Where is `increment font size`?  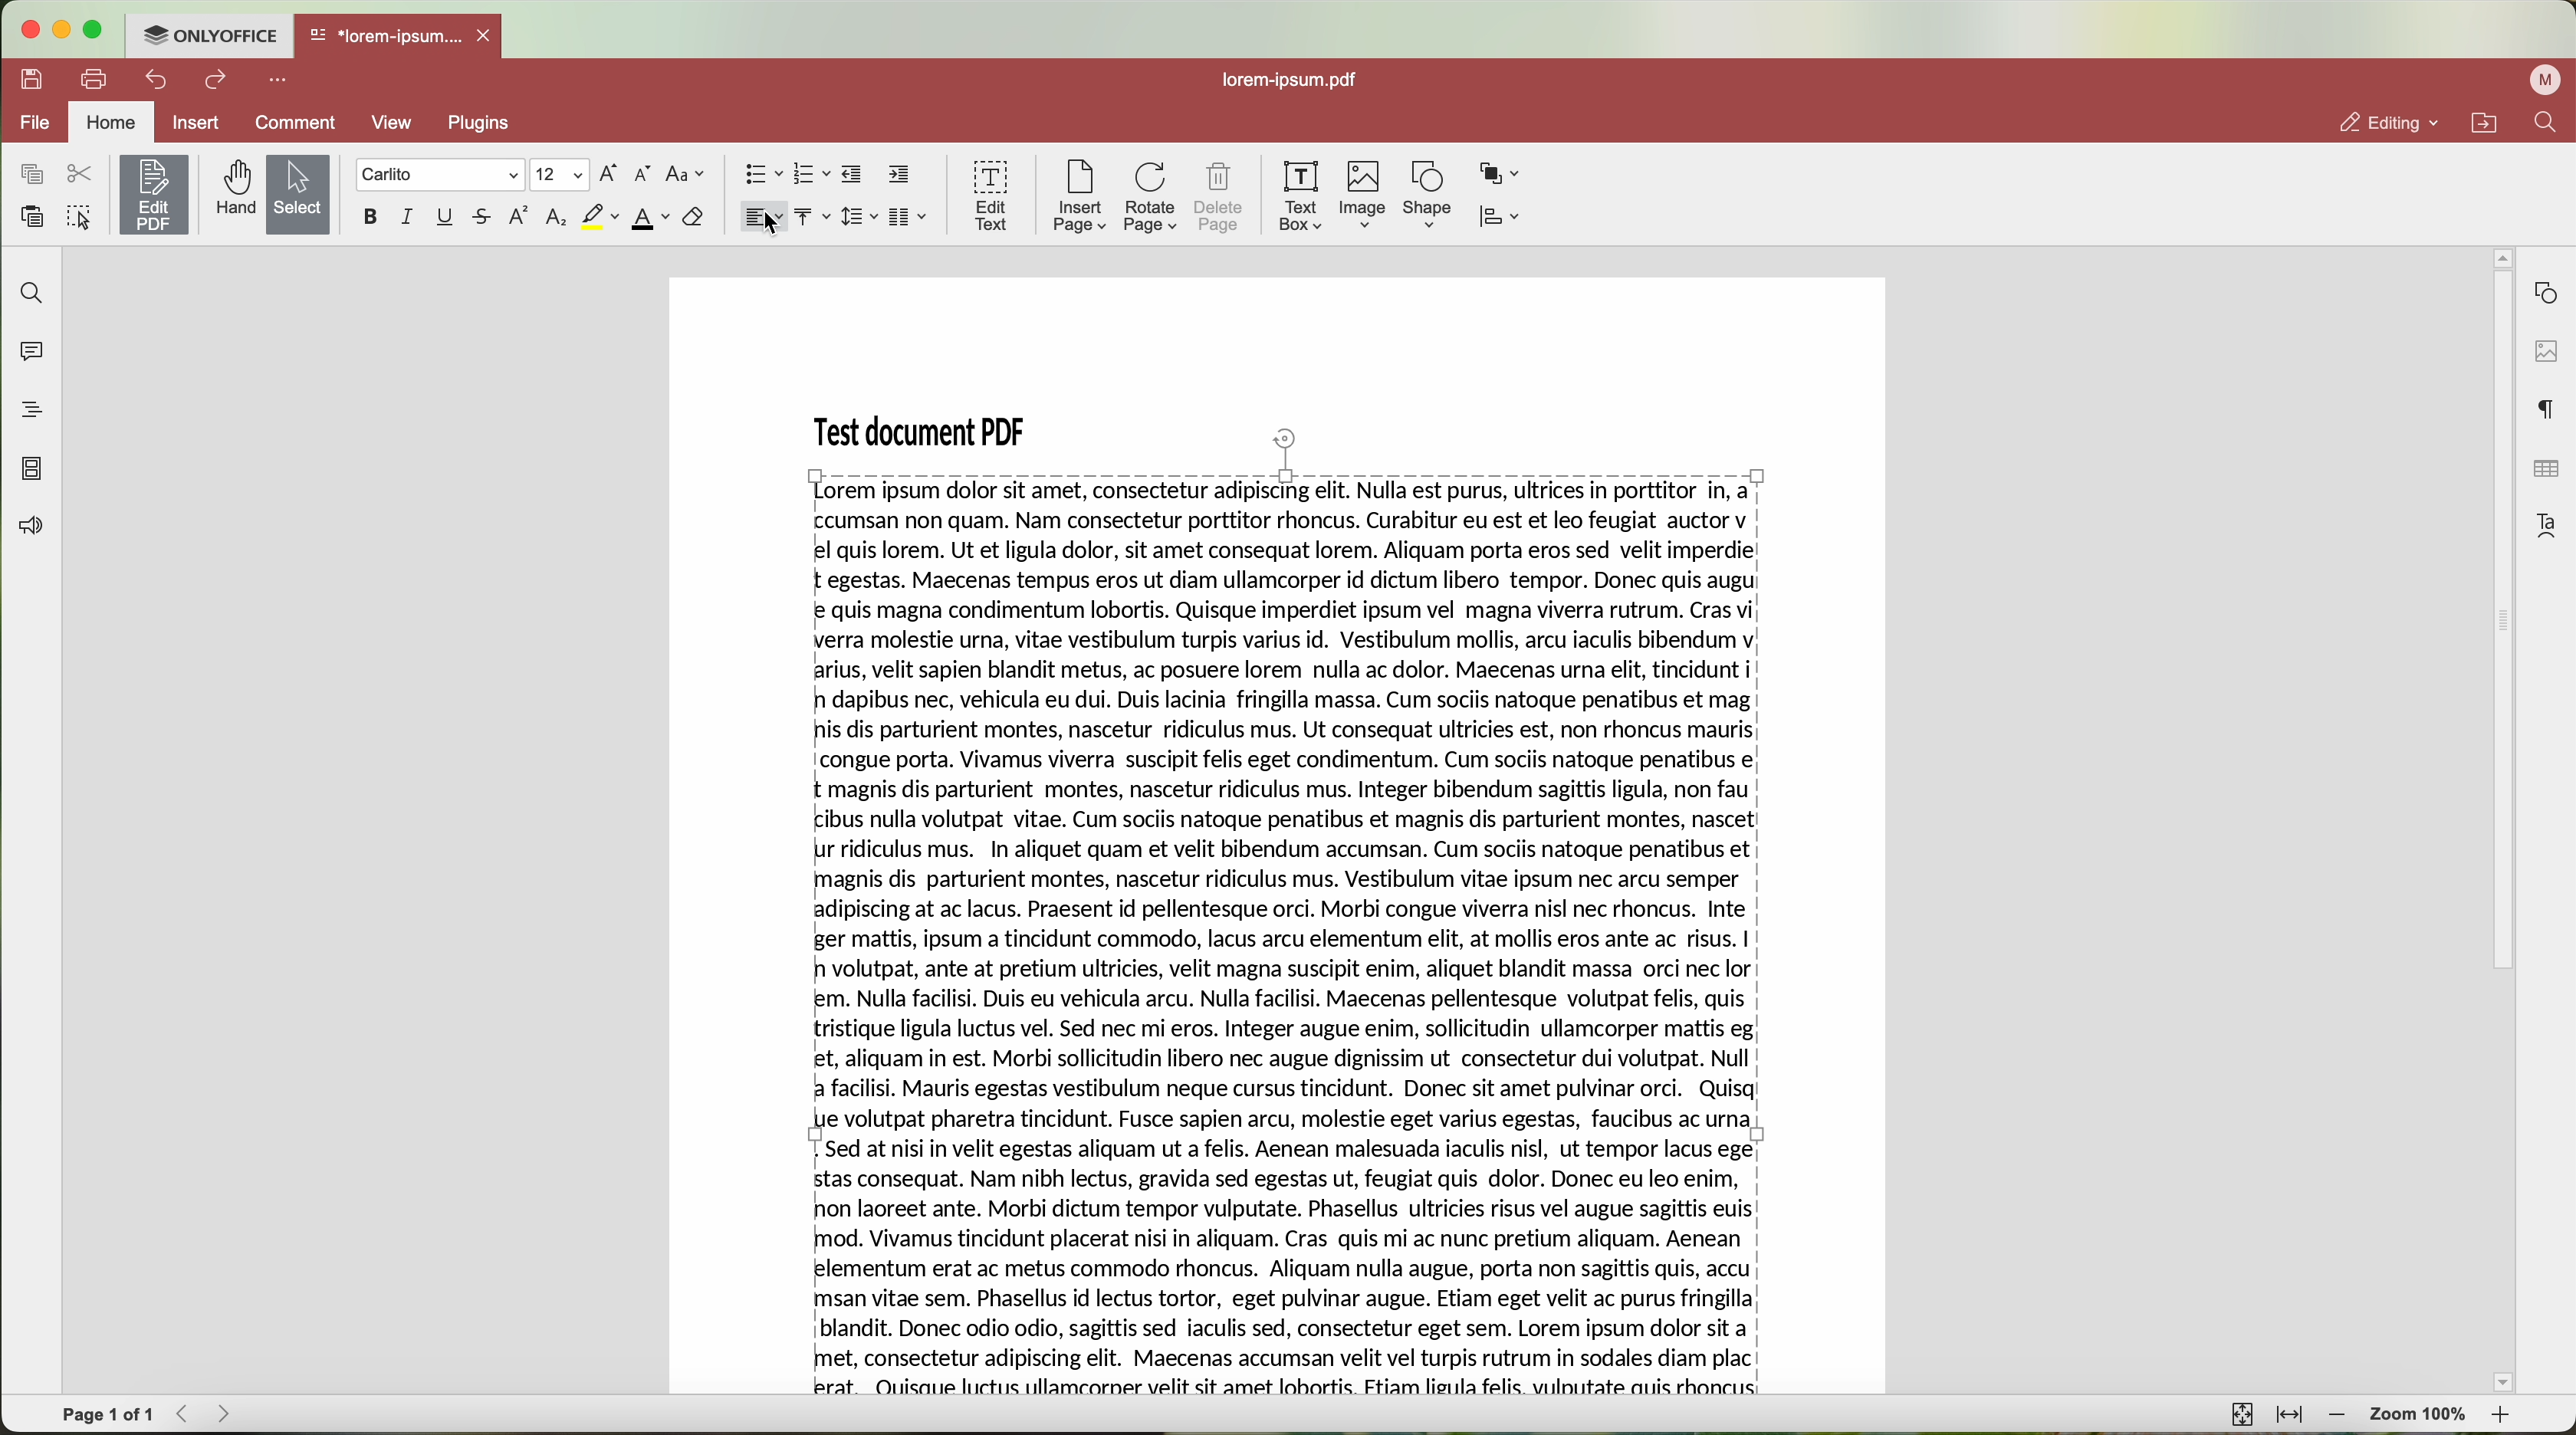 increment font size is located at coordinates (610, 174).